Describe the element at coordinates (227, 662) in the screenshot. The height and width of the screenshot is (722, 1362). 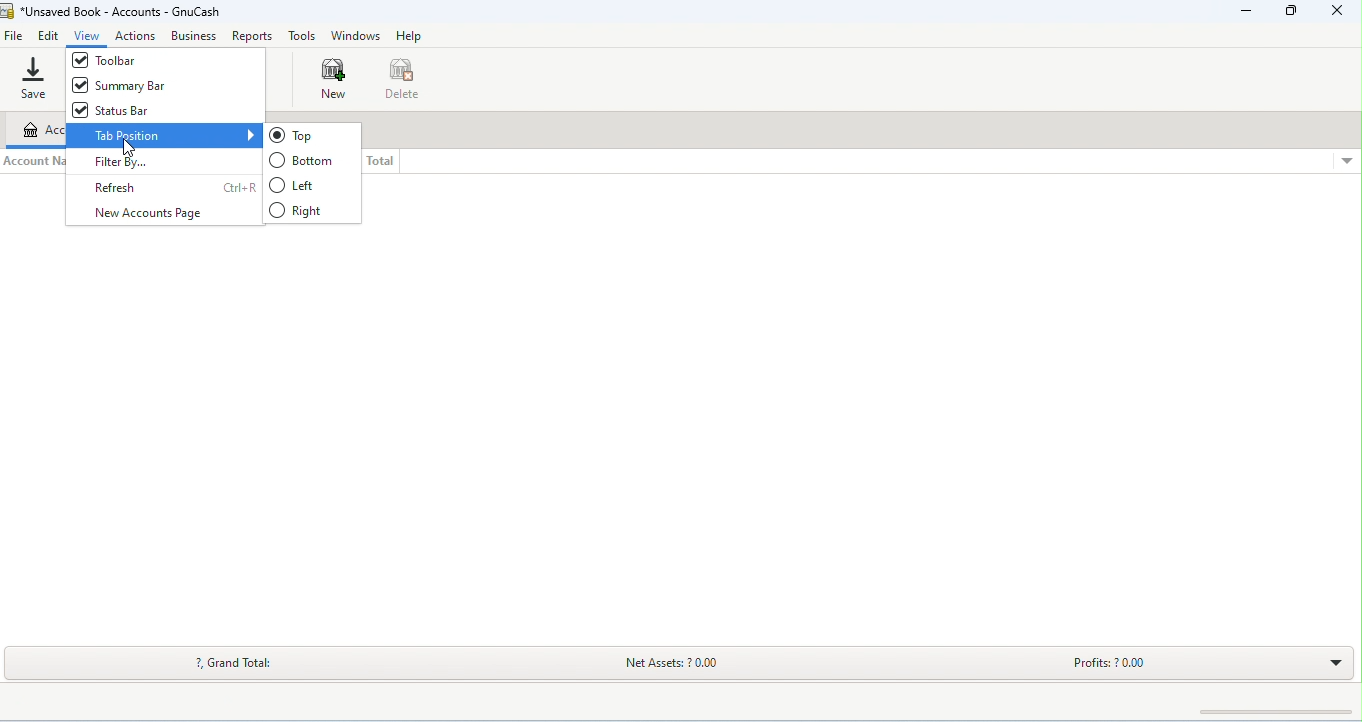
I see `grand total` at that location.